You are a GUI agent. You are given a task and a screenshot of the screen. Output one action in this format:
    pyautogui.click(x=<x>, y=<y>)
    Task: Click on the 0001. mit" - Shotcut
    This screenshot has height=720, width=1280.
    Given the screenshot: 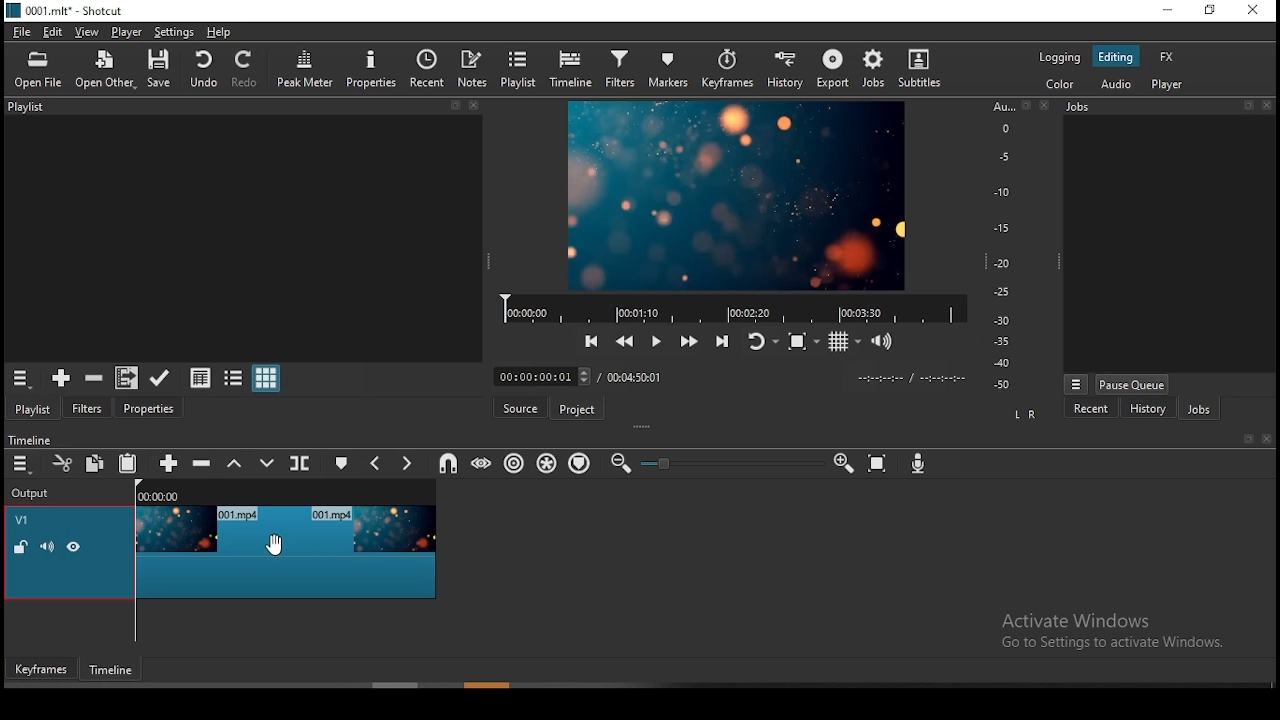 What is the action you would take?
    pyautogui.click(x=68, y=10)
    